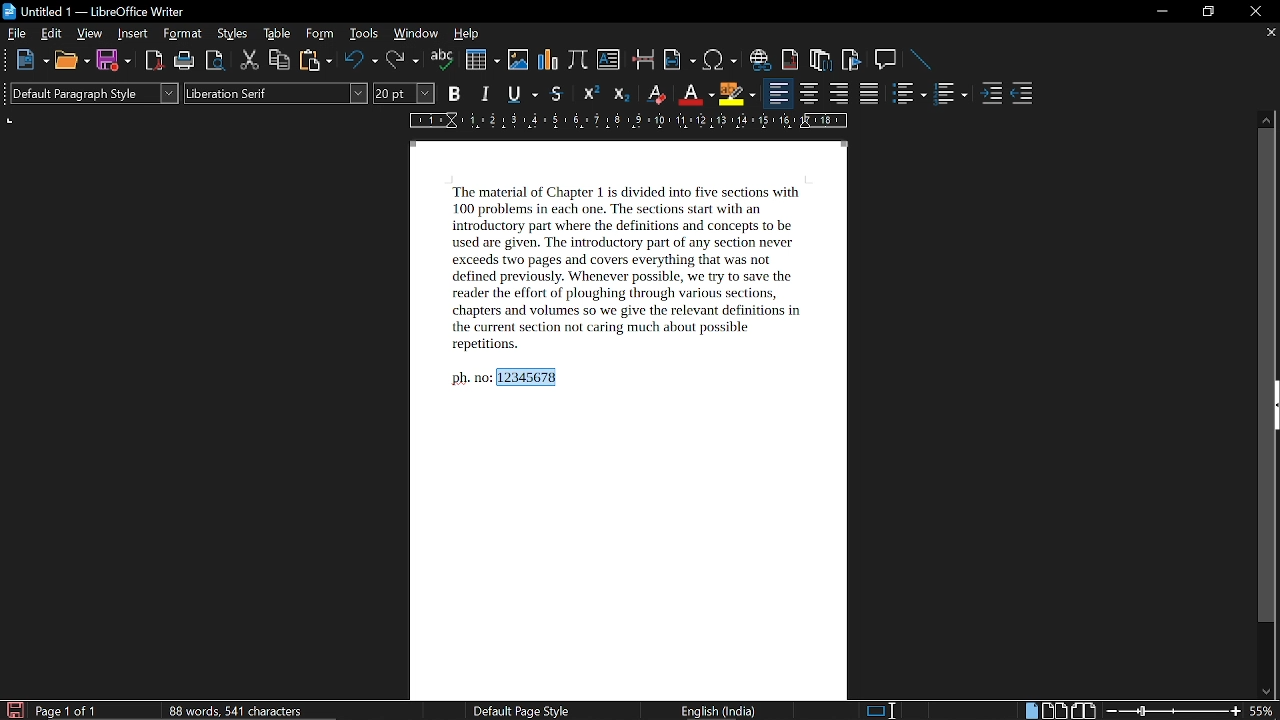 The image size is (1280, 720). I want to click on insert footnote, so click(790, 60).